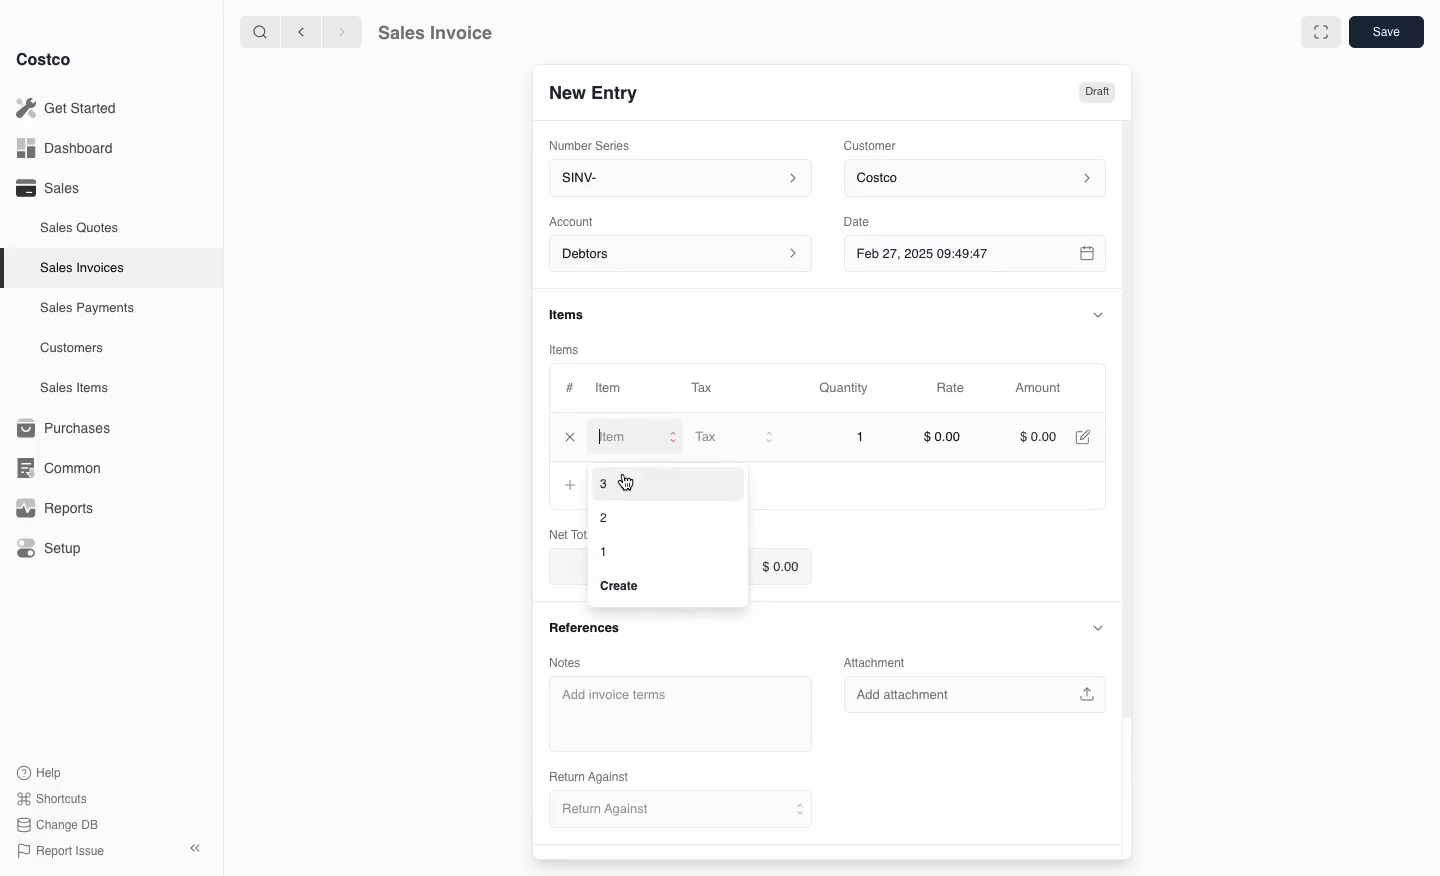 This screenshot has width=1440, height=876. Describe the element at coordinates (1036, 389) in the screenshot. I see `Amount` at that location.